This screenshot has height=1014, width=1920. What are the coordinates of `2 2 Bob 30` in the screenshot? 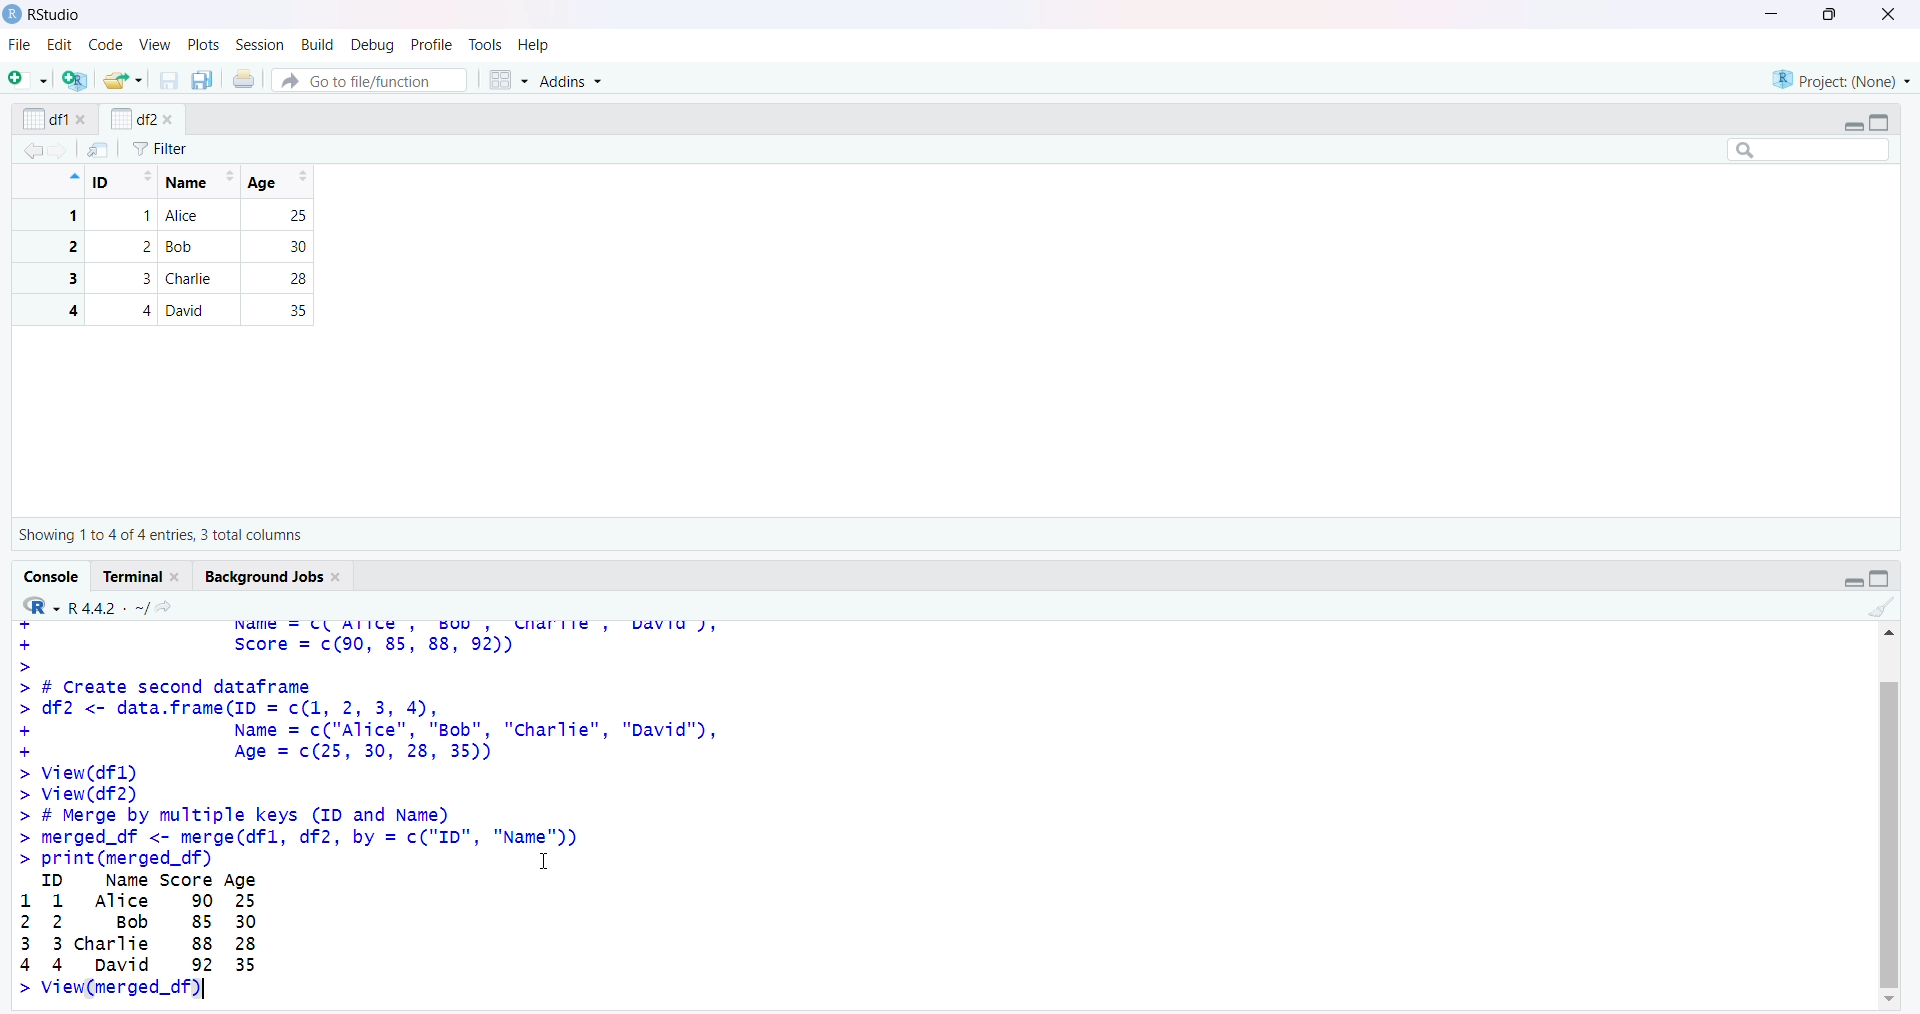 It's located at (172, 247).